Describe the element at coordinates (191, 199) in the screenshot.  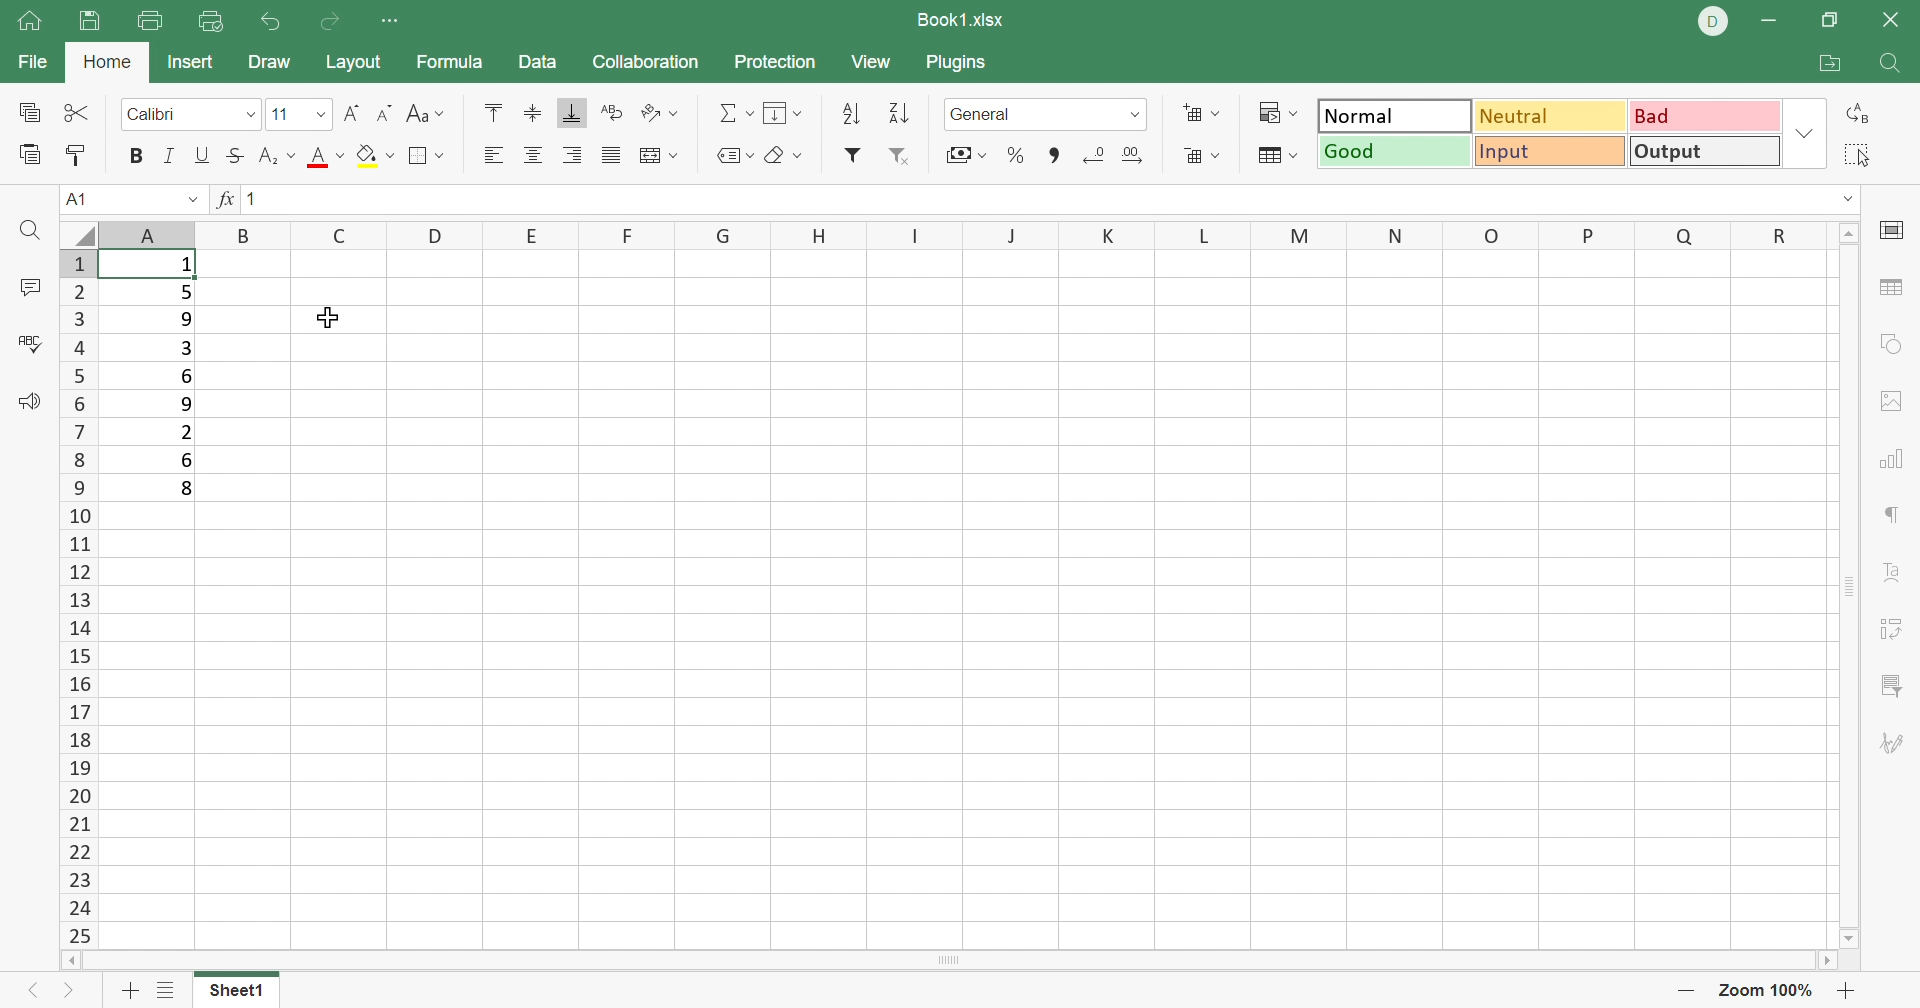
I see `Drop Down` at that location.